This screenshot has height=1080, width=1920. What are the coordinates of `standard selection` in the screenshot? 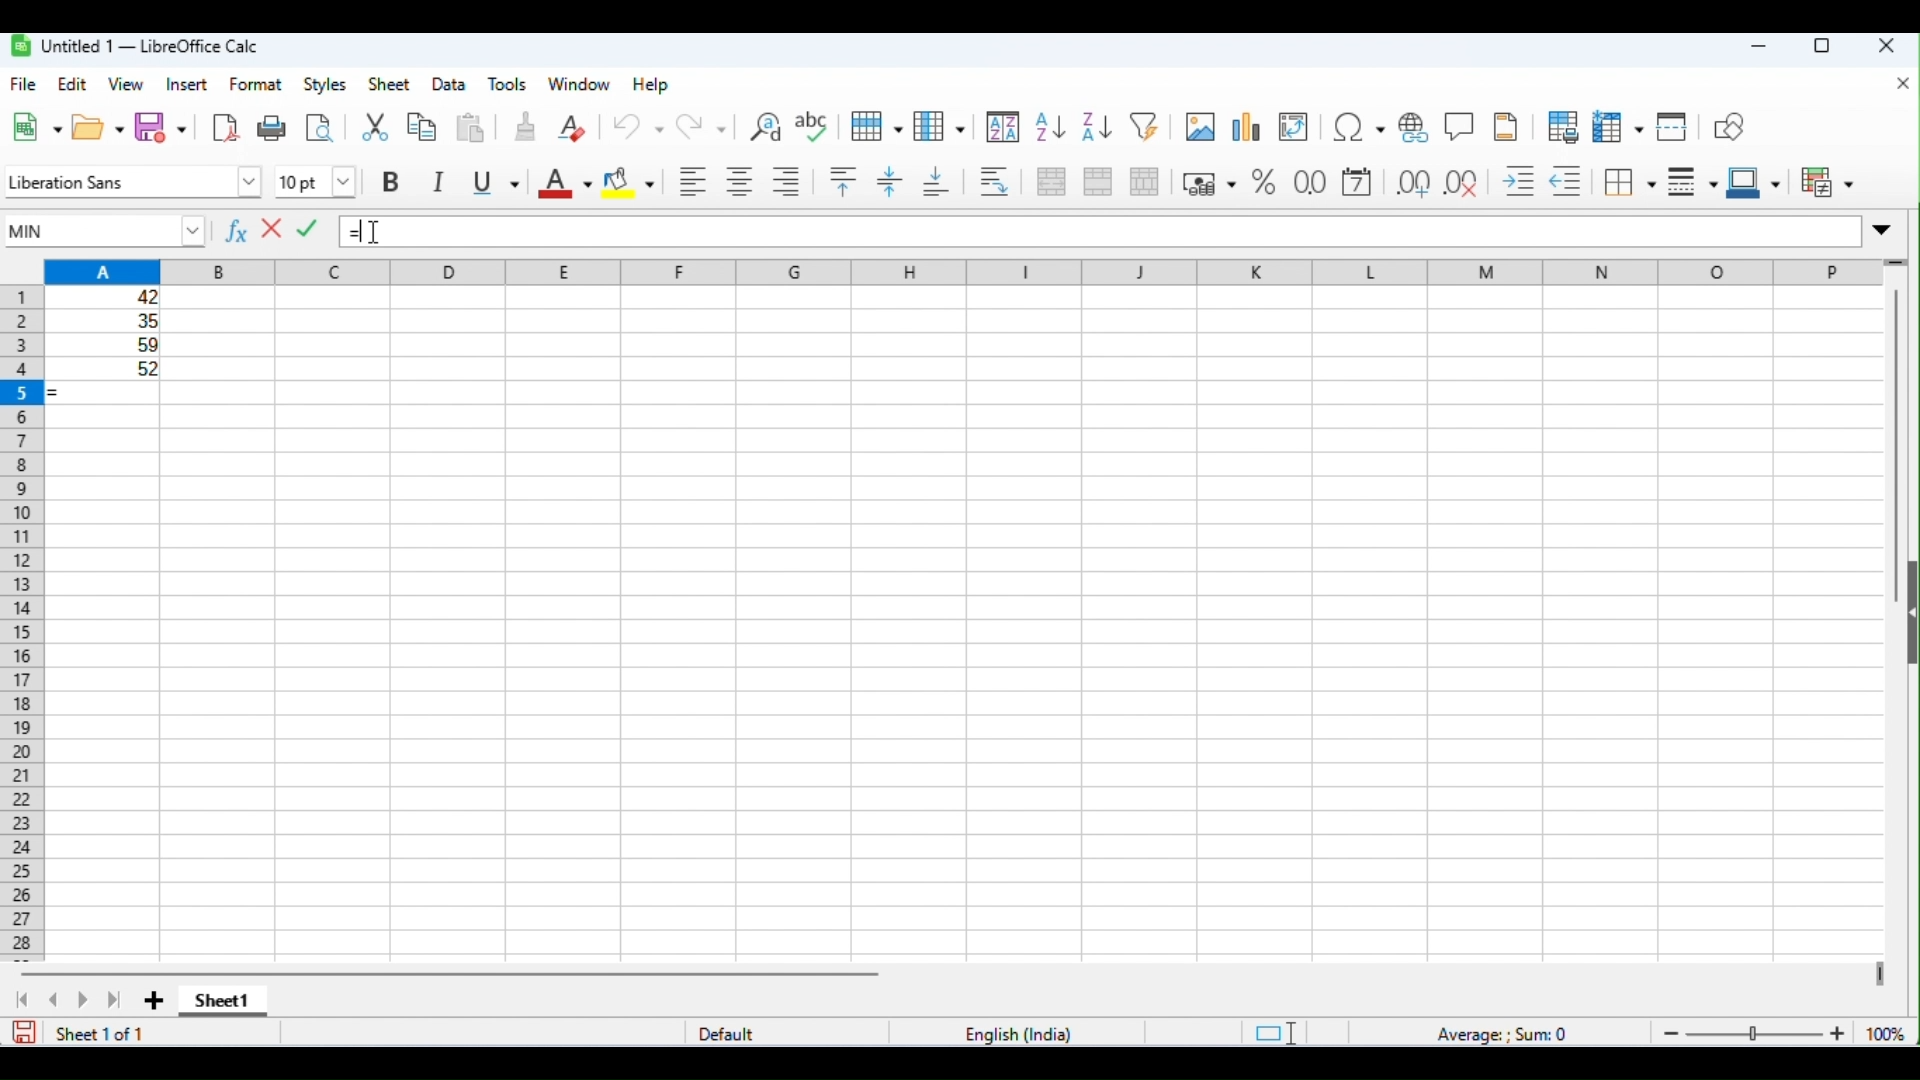 It's located at (1272, 1032).